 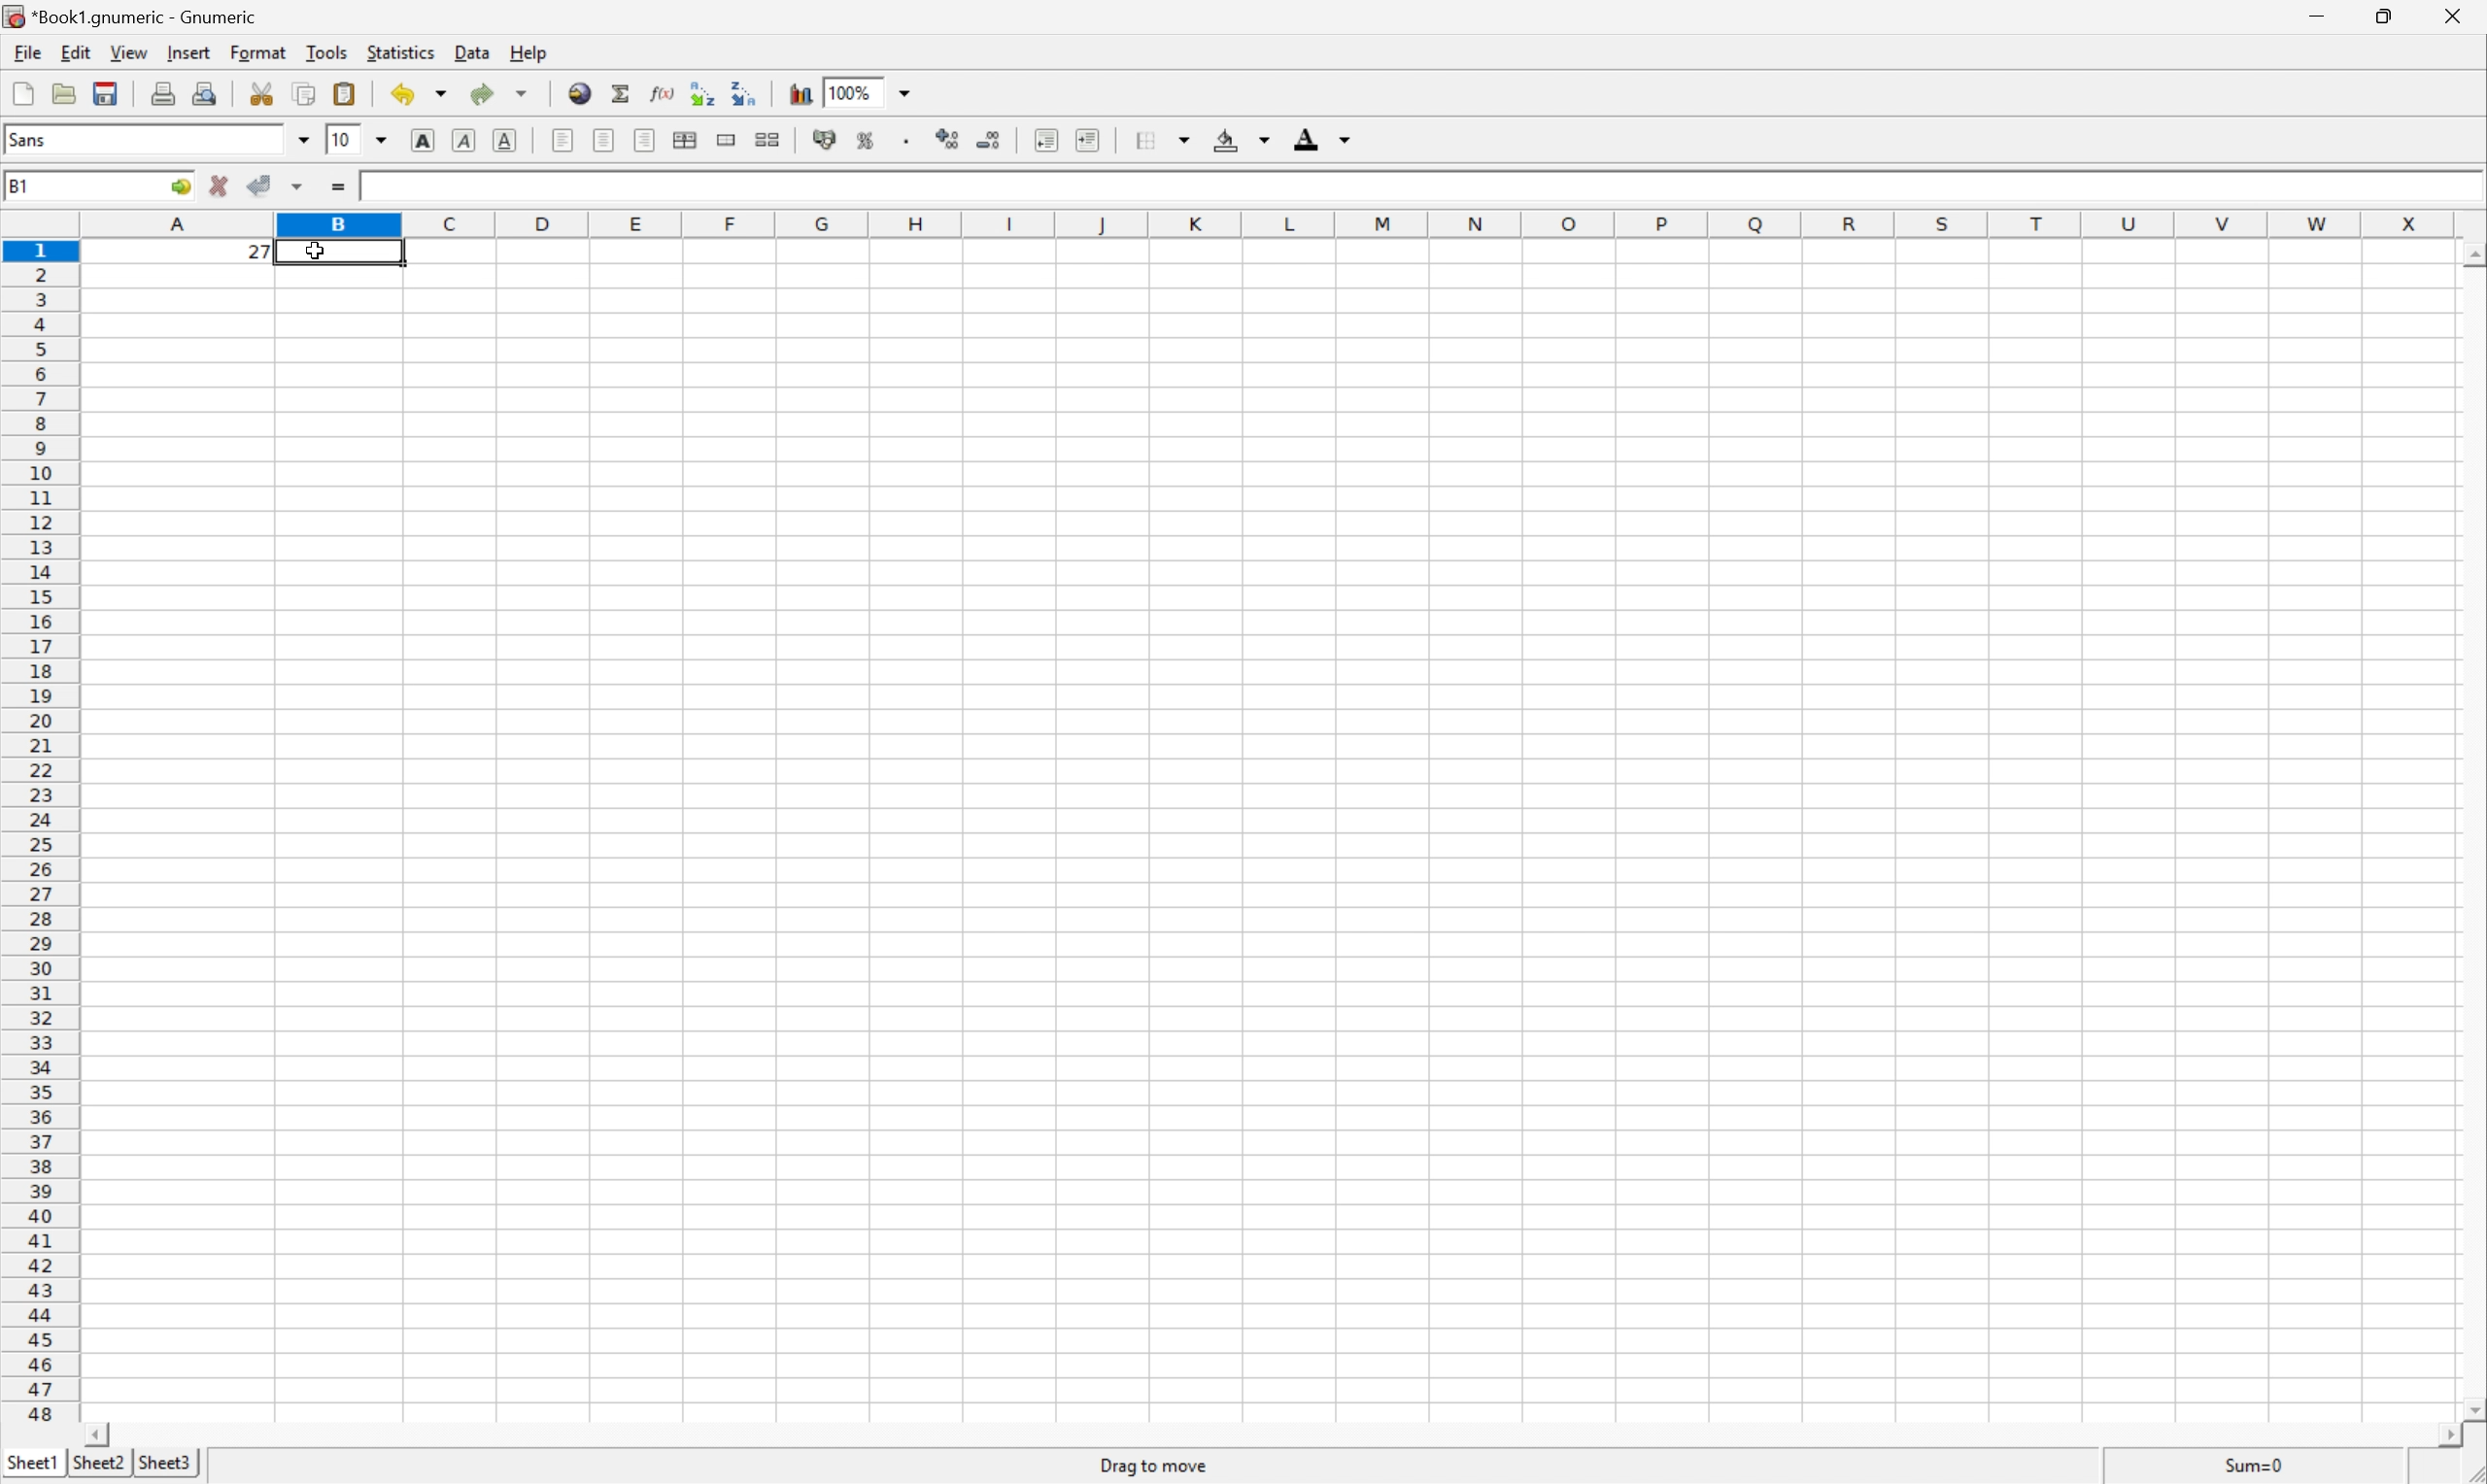 What do you see at coordinates (1241, 140) in the screenshot?
I see `Background` at bounding box center [1241, 140].